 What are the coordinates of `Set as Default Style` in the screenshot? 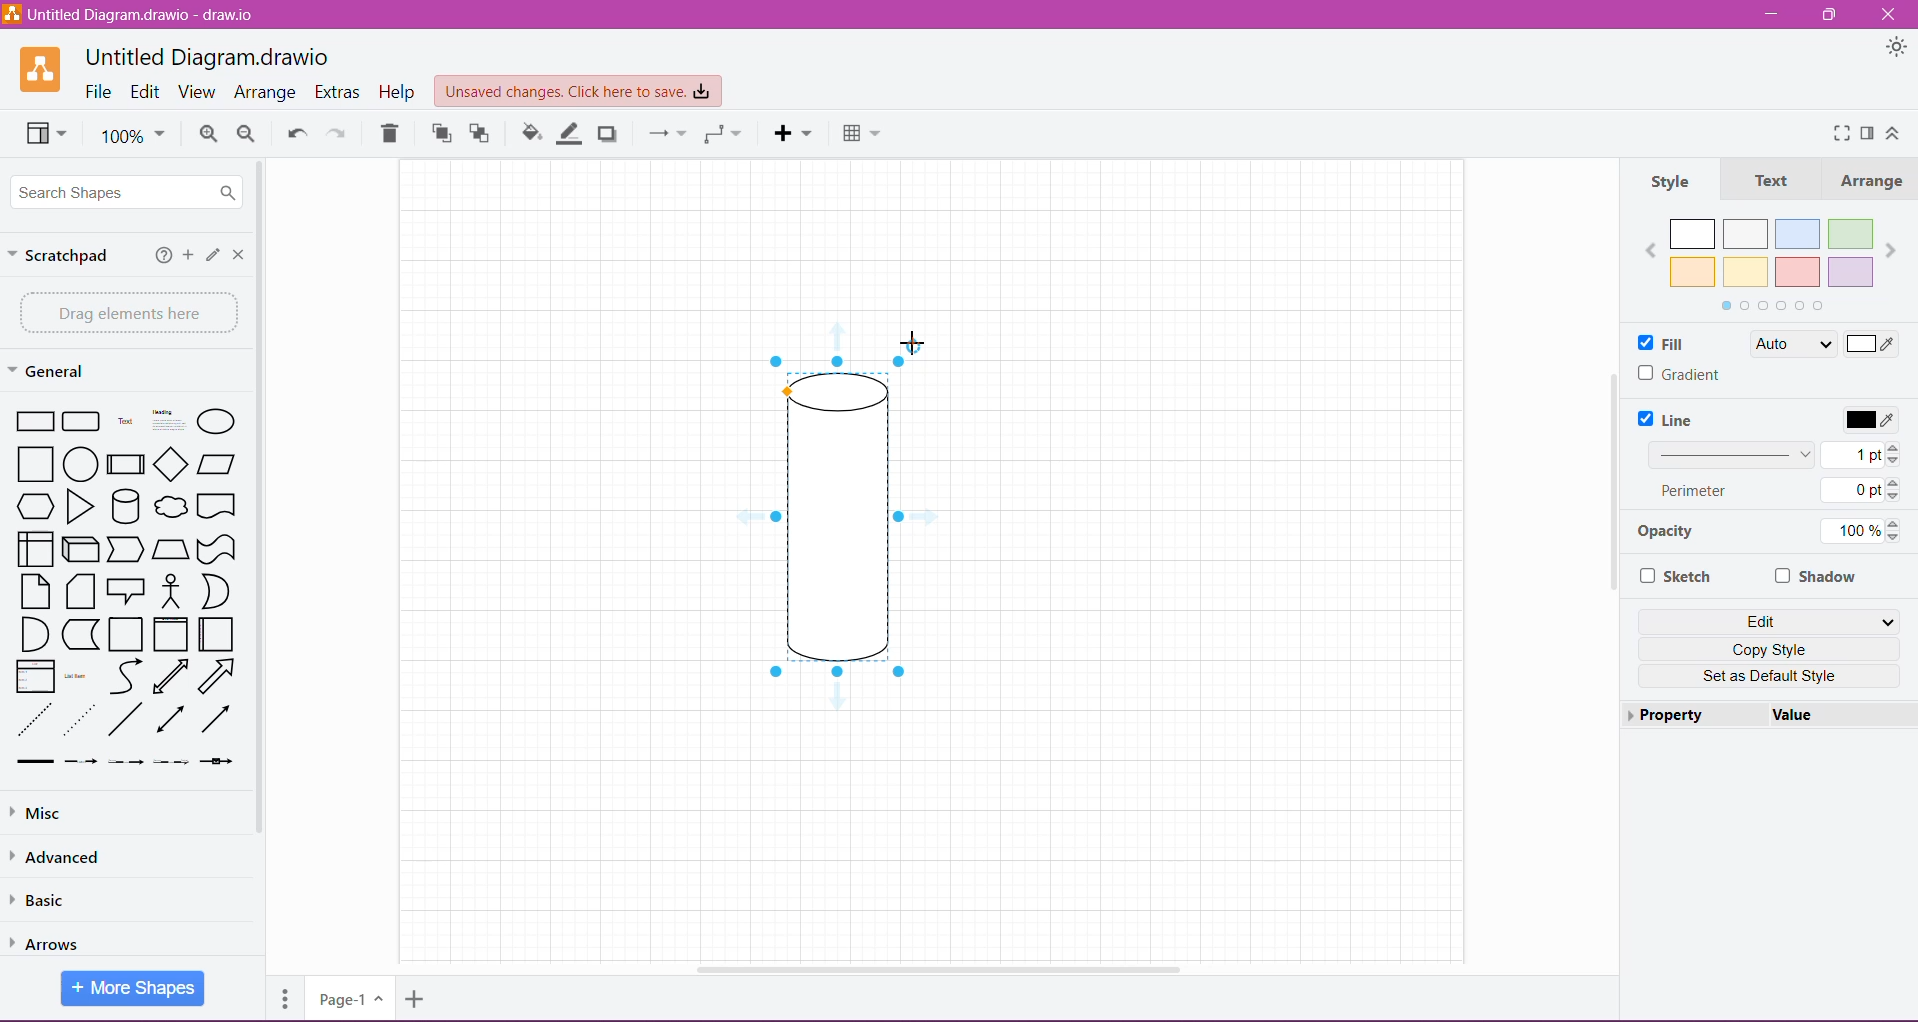 It's located at (1769, 677).